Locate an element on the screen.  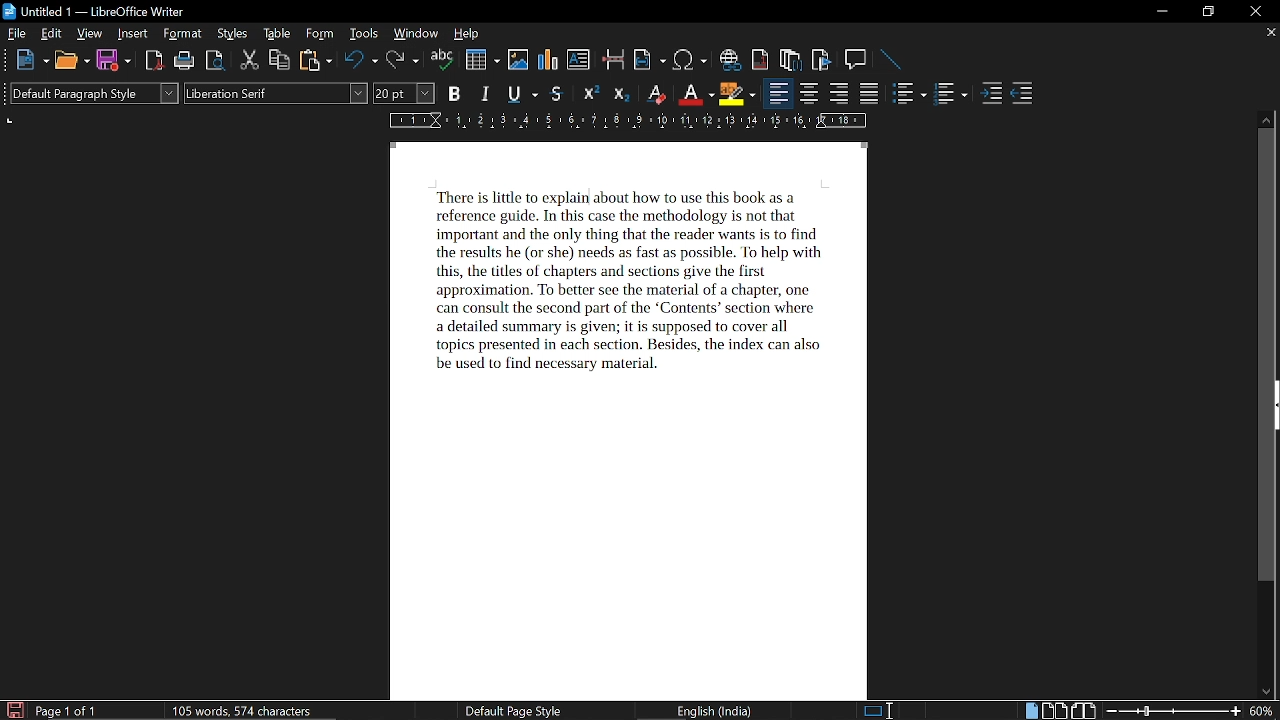
insert footnote is located at coordinates (791, 60).